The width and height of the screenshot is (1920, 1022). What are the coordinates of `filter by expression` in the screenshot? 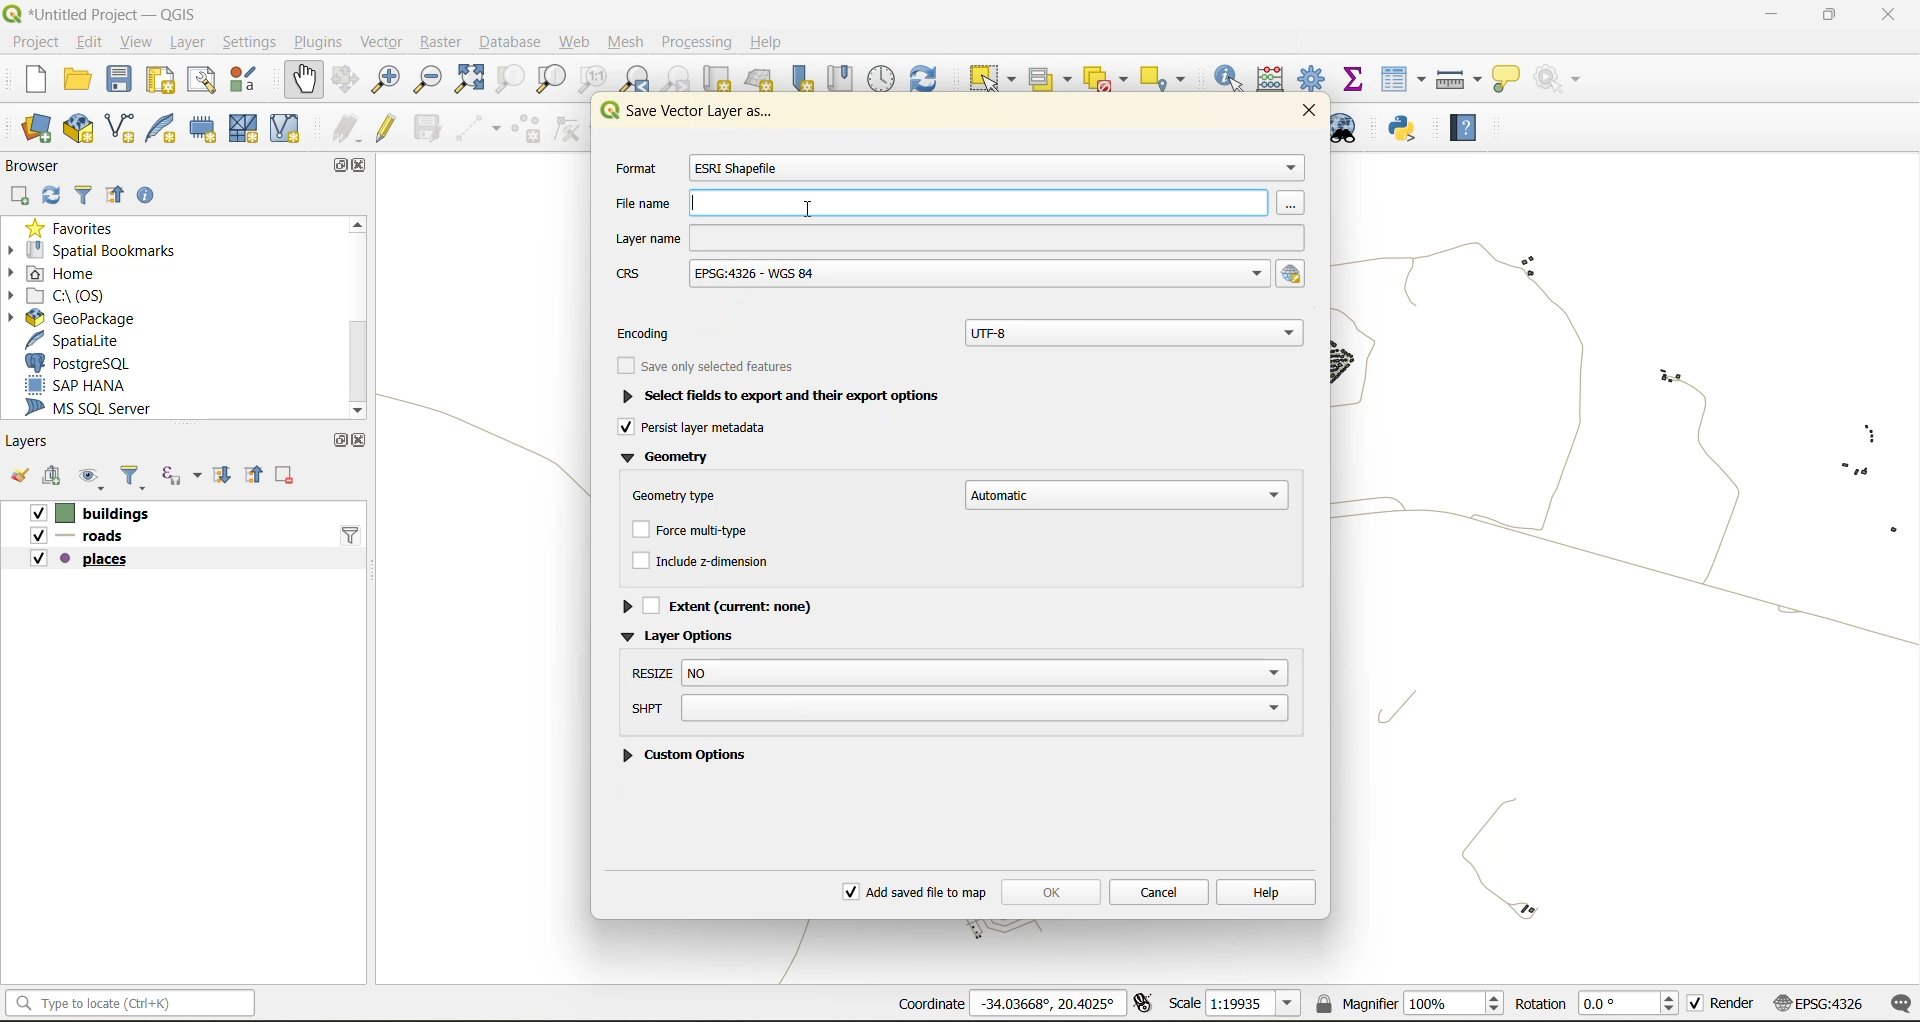 It's located at (179, 477).